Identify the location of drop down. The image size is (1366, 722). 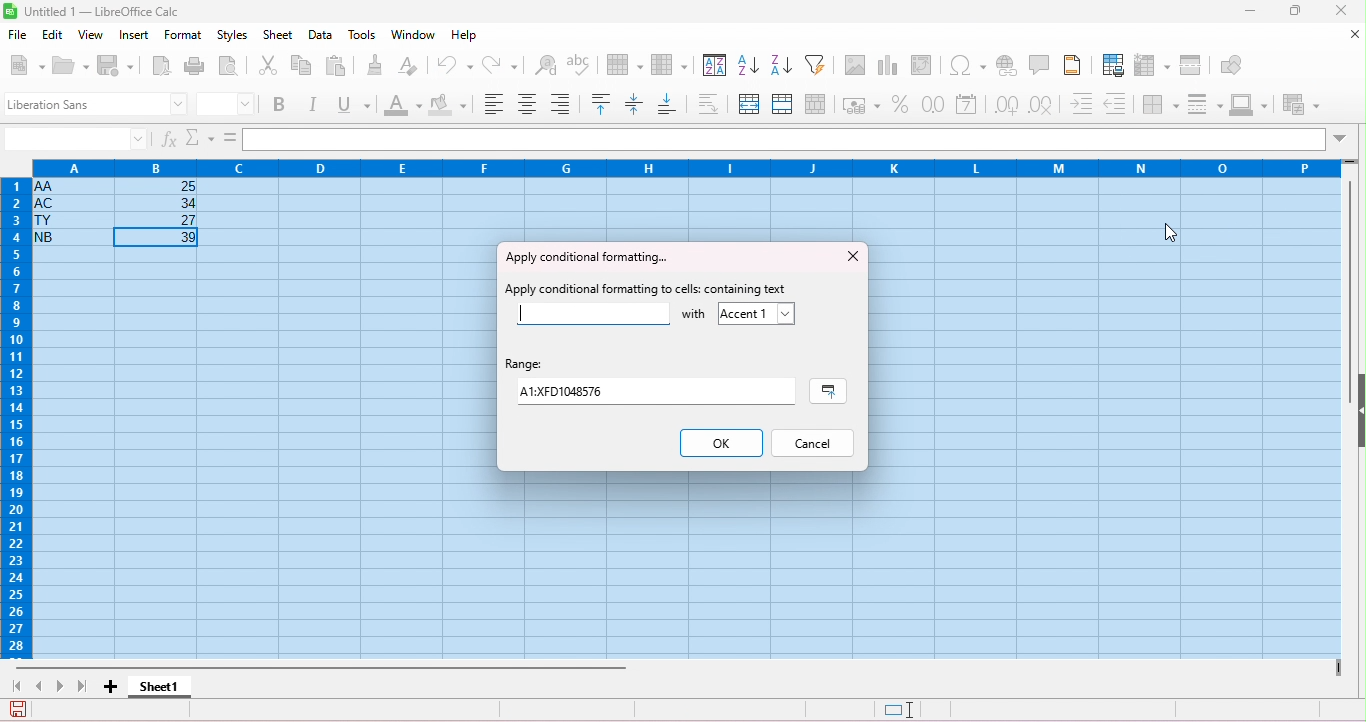
(1342, 137).